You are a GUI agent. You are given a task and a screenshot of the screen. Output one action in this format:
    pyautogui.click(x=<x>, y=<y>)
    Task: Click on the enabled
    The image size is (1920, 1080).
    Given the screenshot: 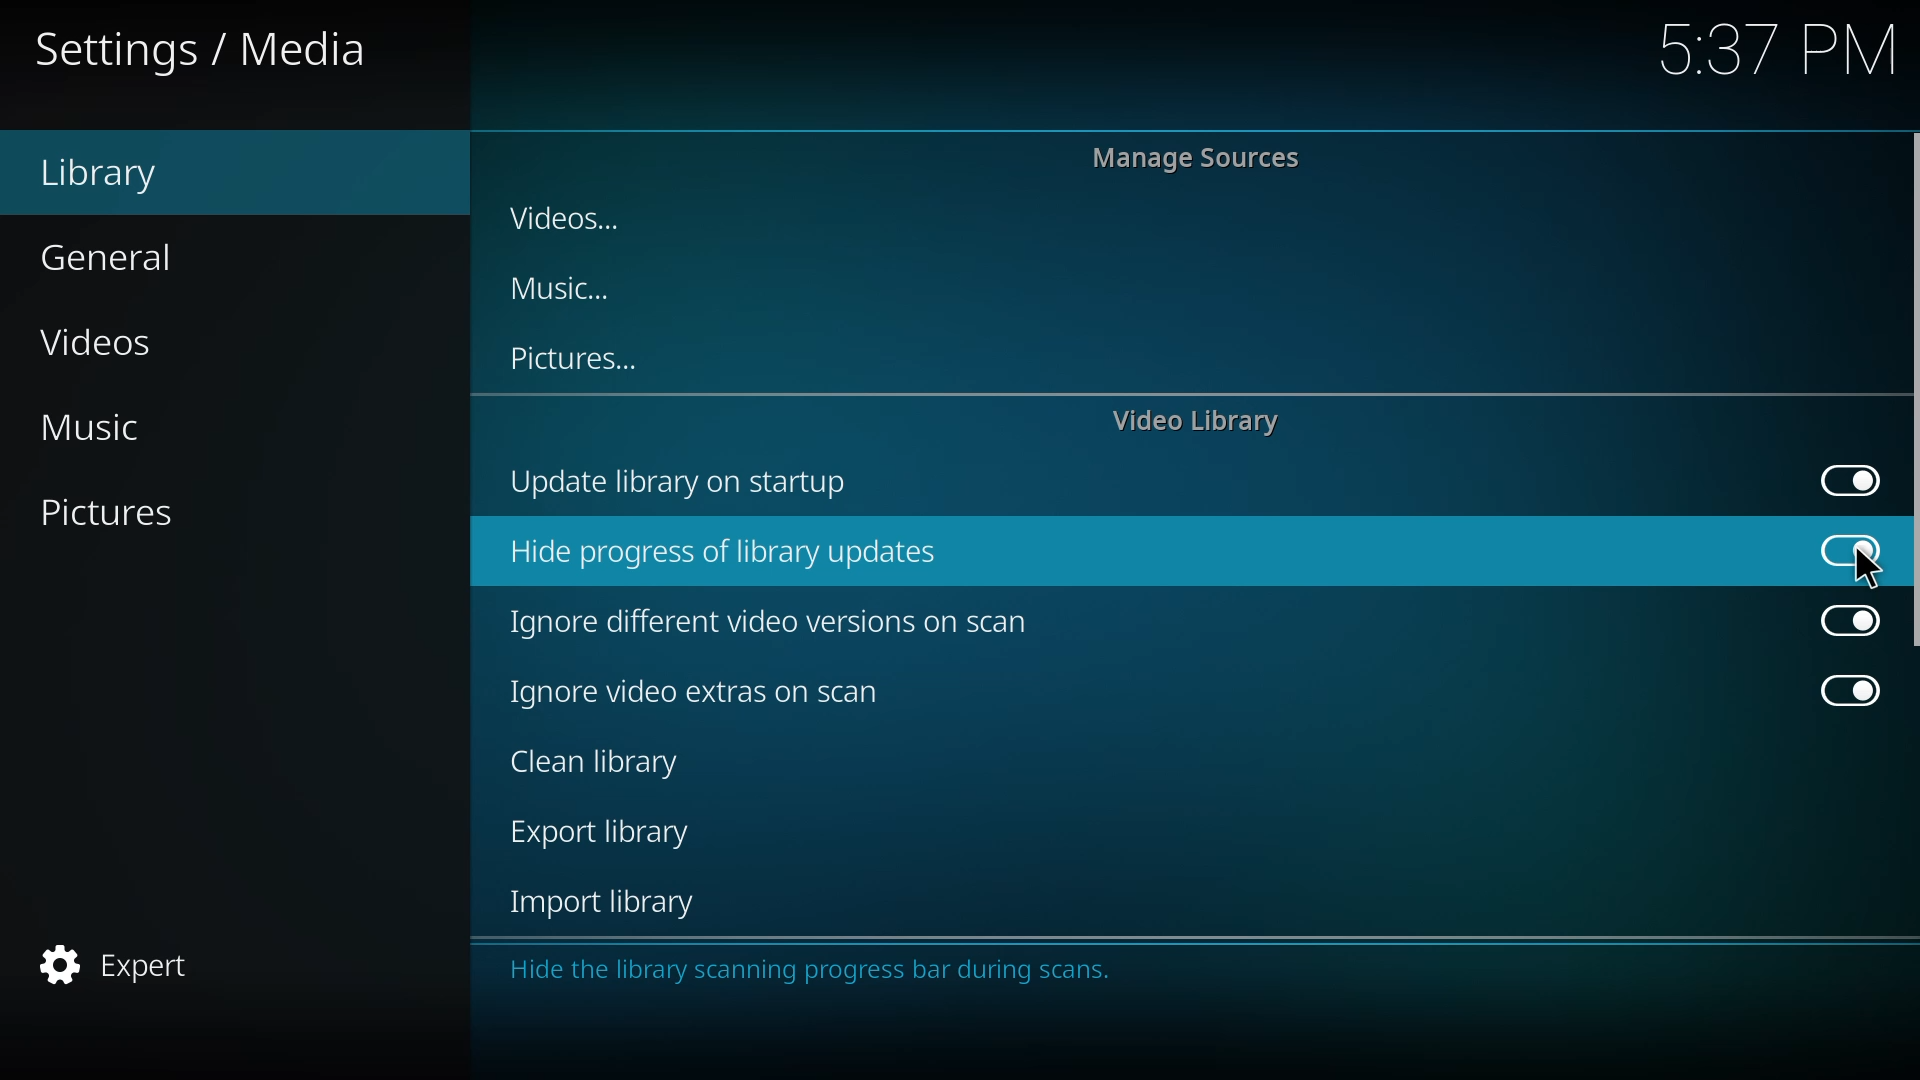 What is the action you would take?
    pyautogui.click(x=1854, y=549)
    